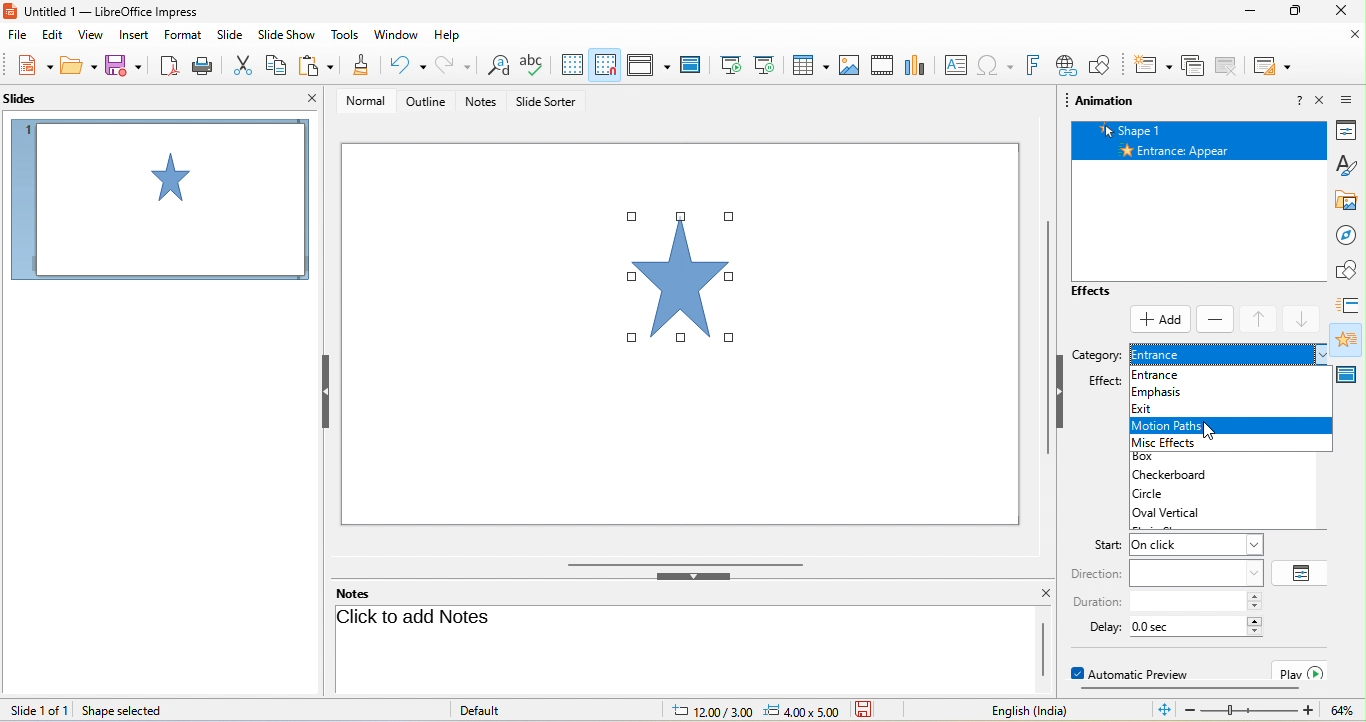 This screenshot has height=722, width=1366. I want to click on navigator, so click(1351, 236).